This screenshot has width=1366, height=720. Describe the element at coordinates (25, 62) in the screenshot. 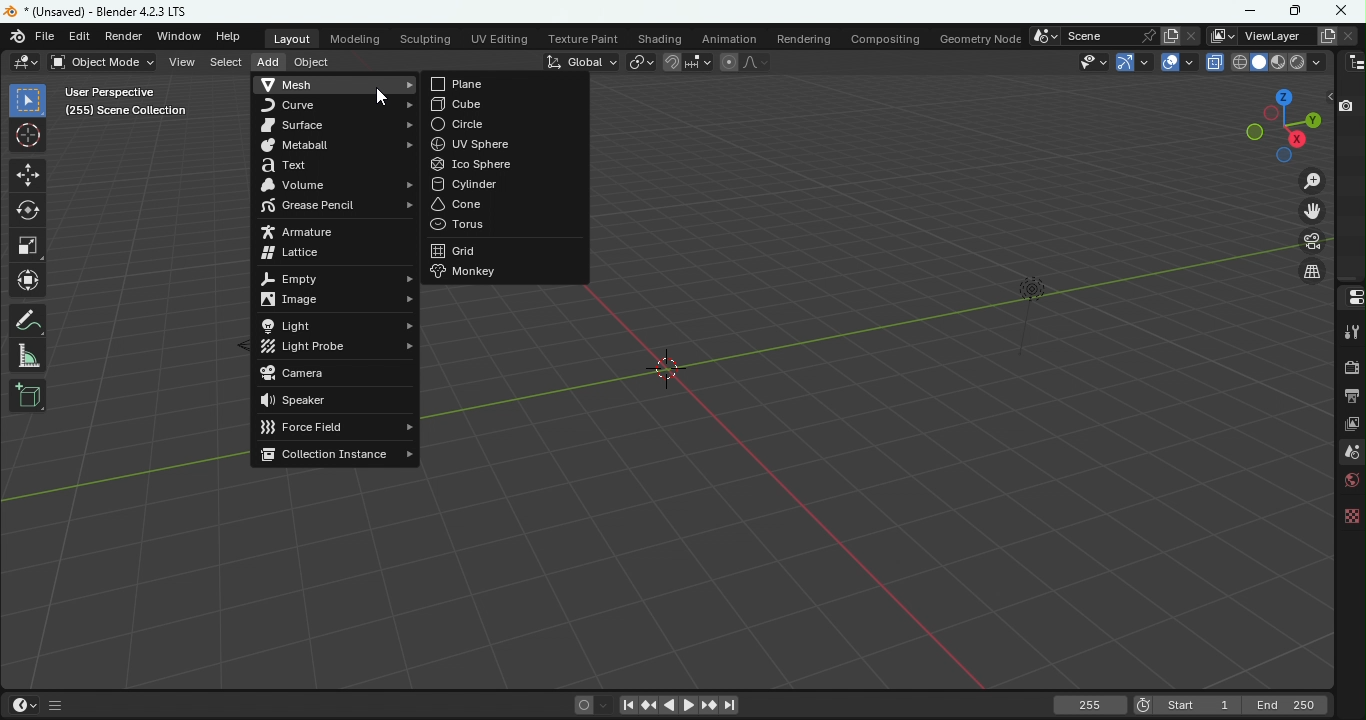

I see `Editor type` at that location.